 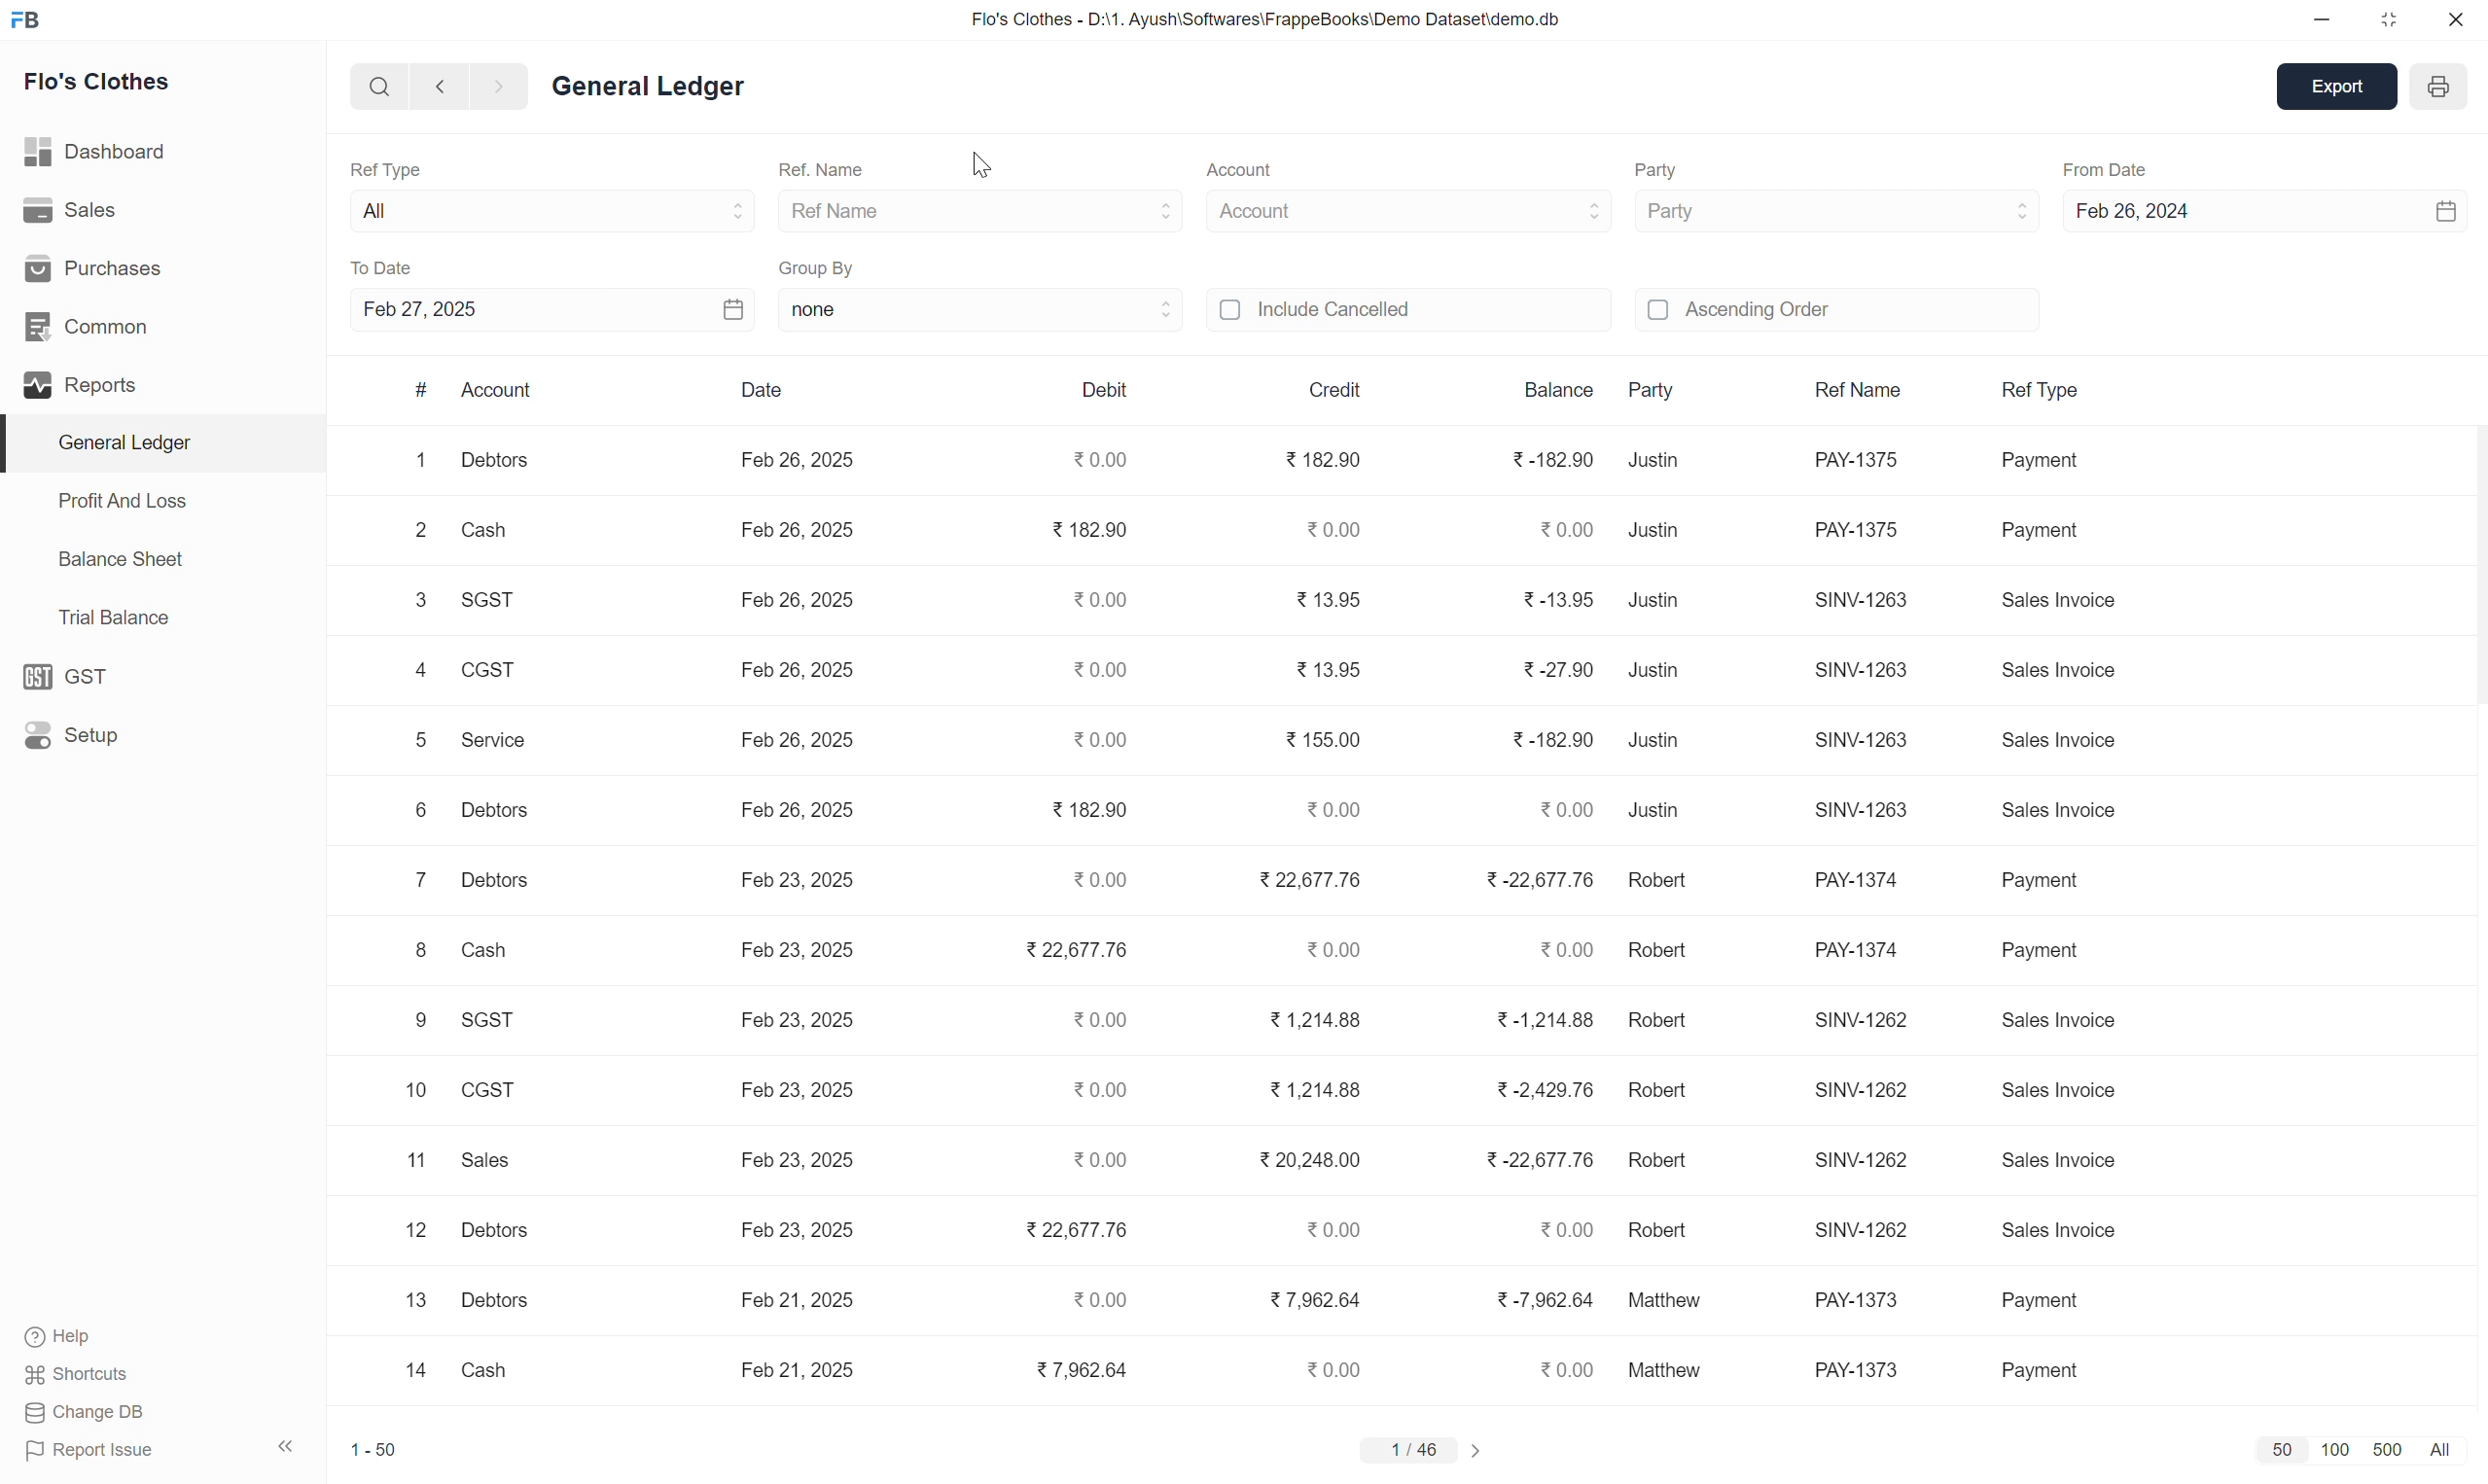 What do you see at coordinates (2031, 950) in the screenshot?
I see `payment` at bounding box center [2031, 950].